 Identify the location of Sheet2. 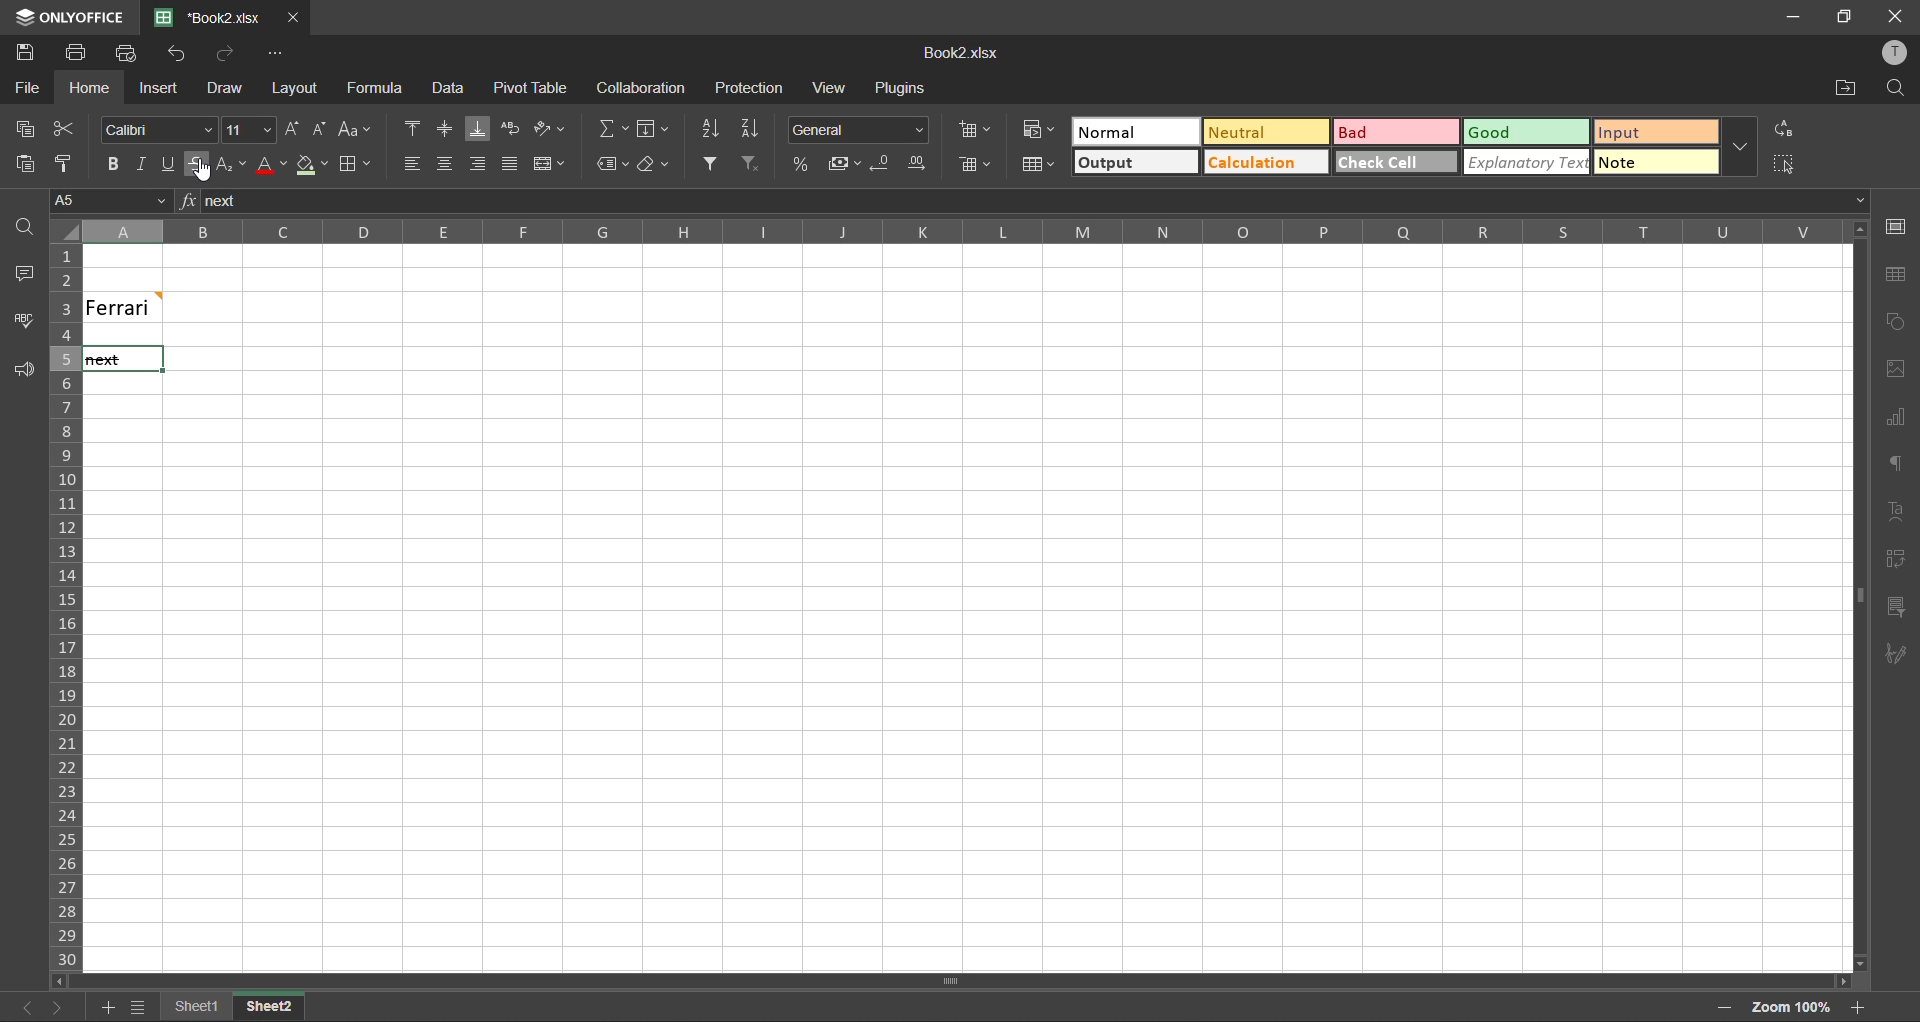
(276, 1009).